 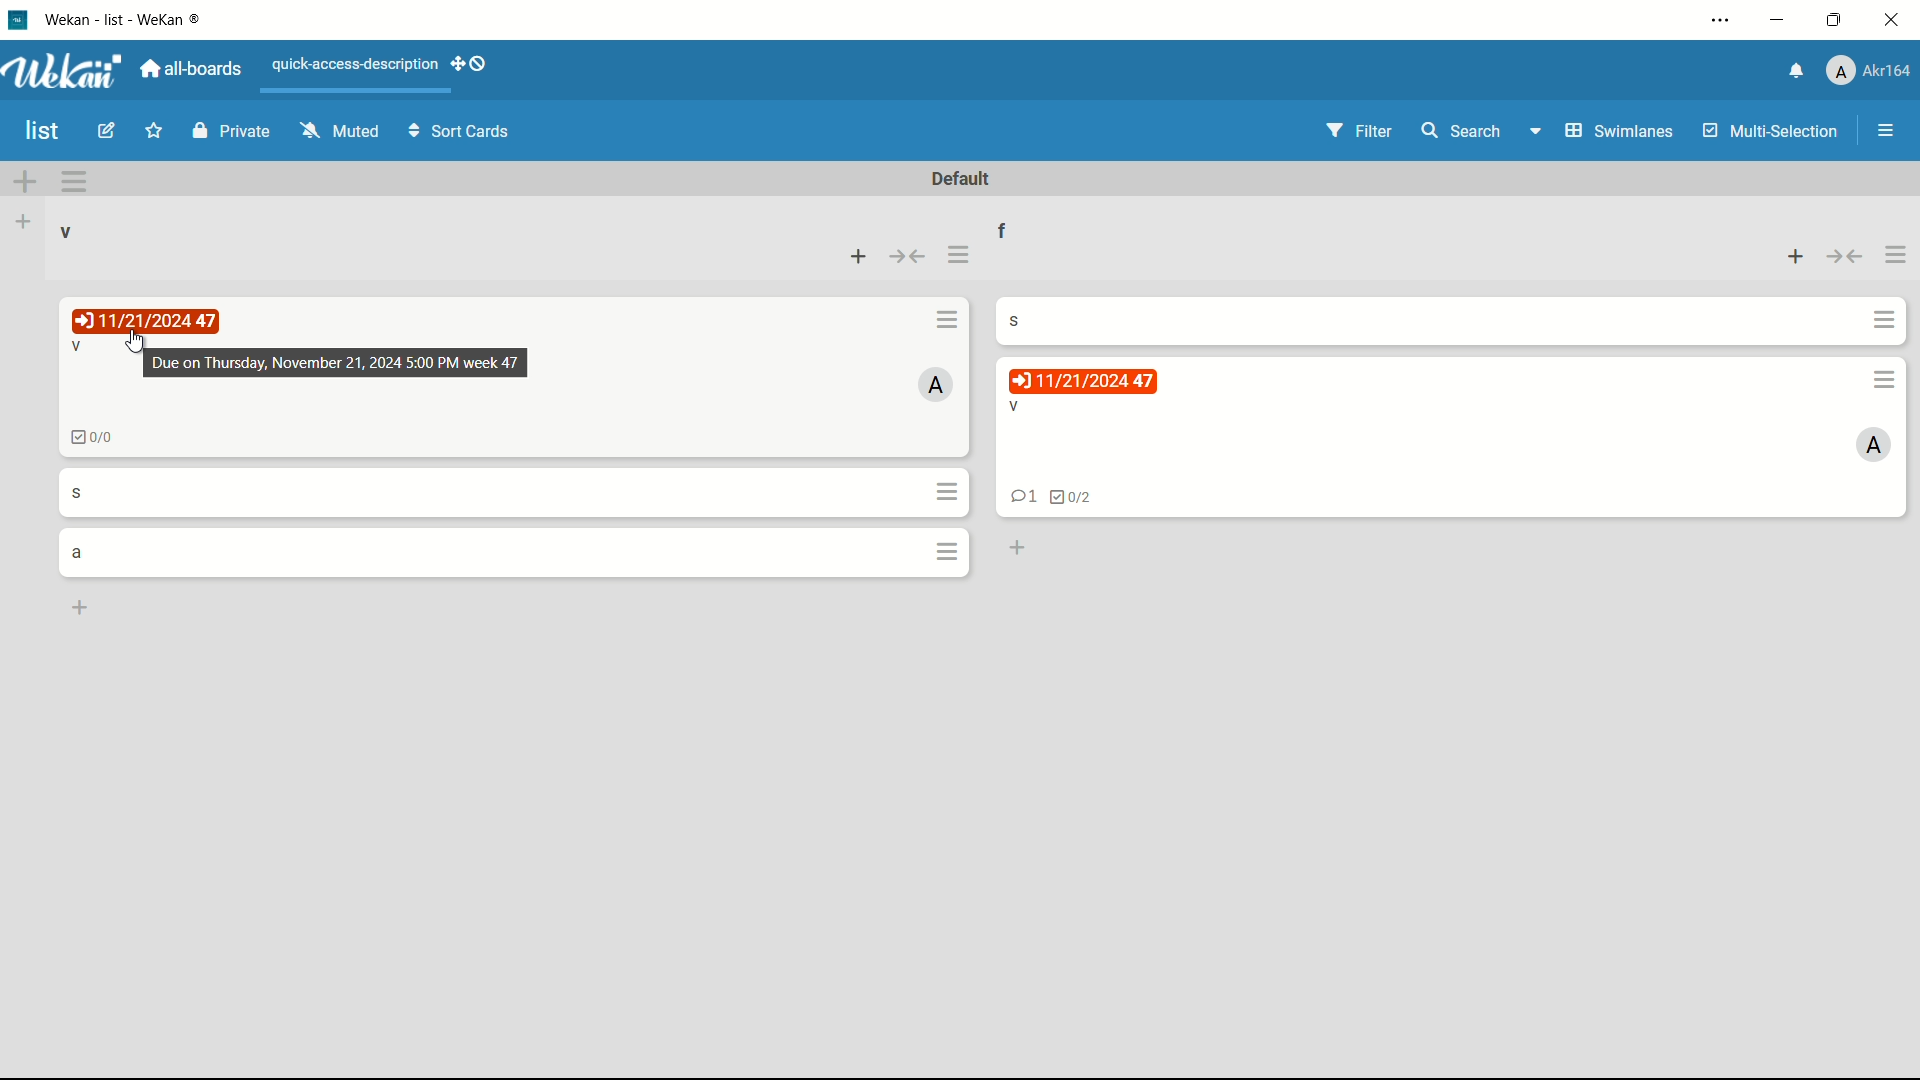 I want to click on card actions, so click(x=947, y=318).